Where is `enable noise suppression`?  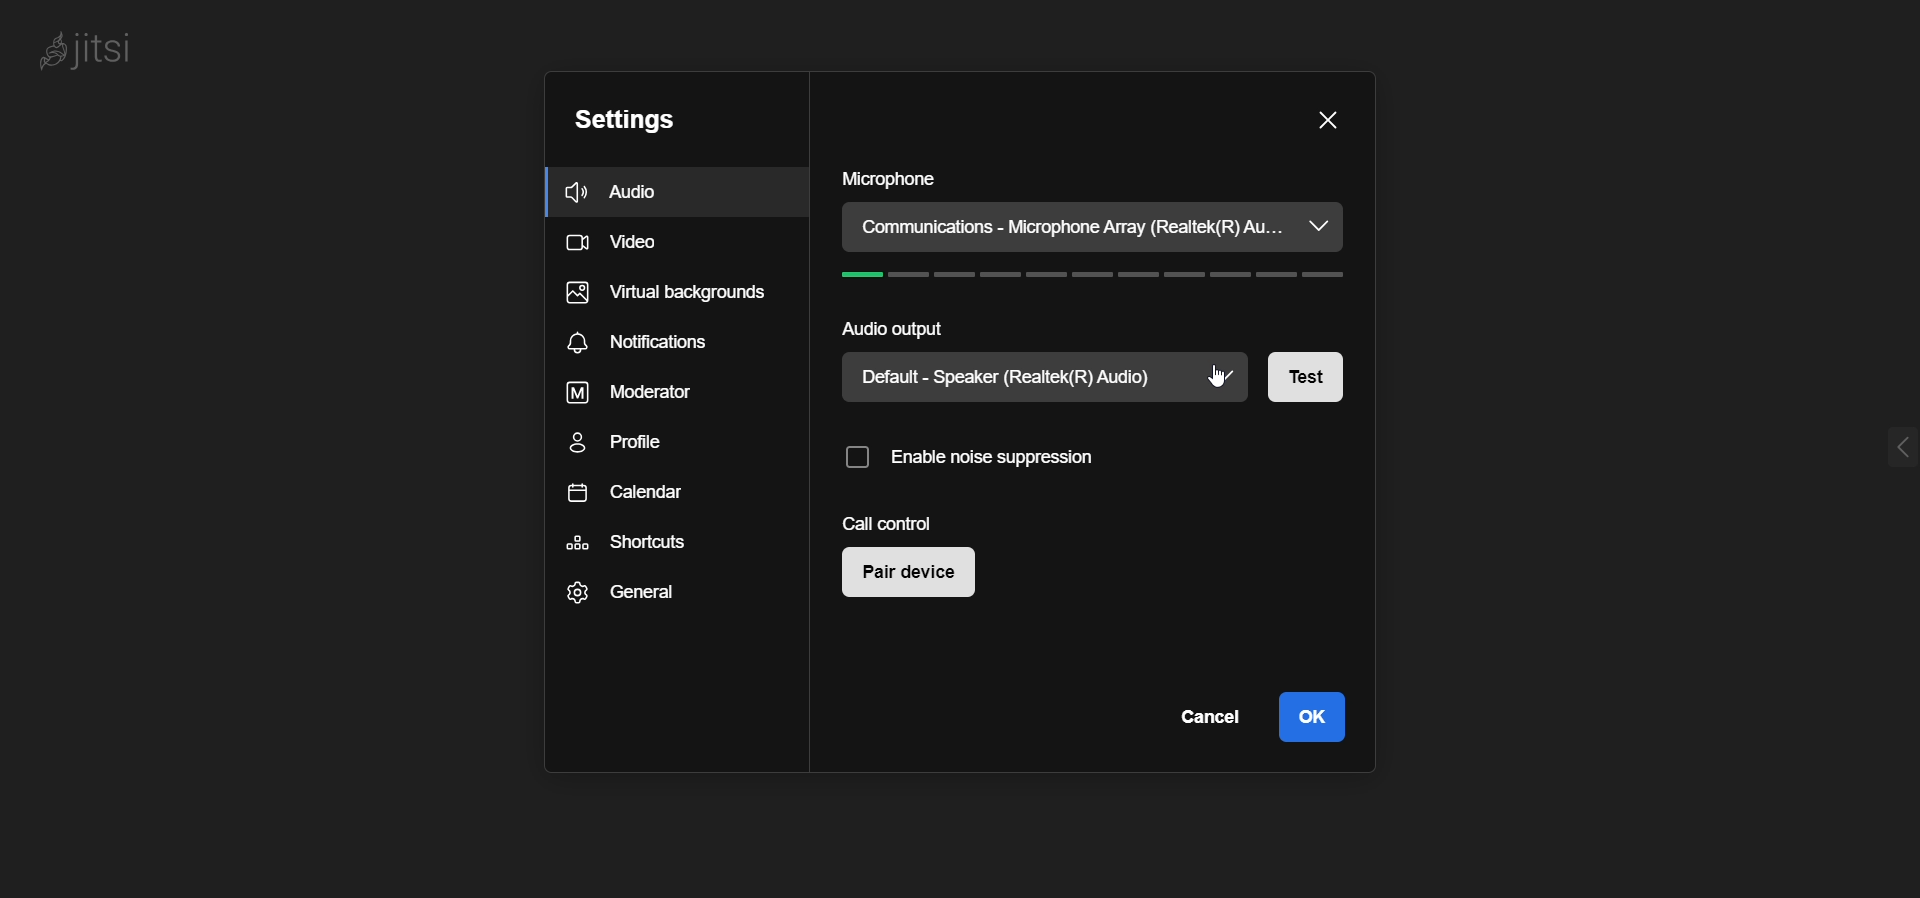
enable noise suppression is located at coordinates (977, 464).